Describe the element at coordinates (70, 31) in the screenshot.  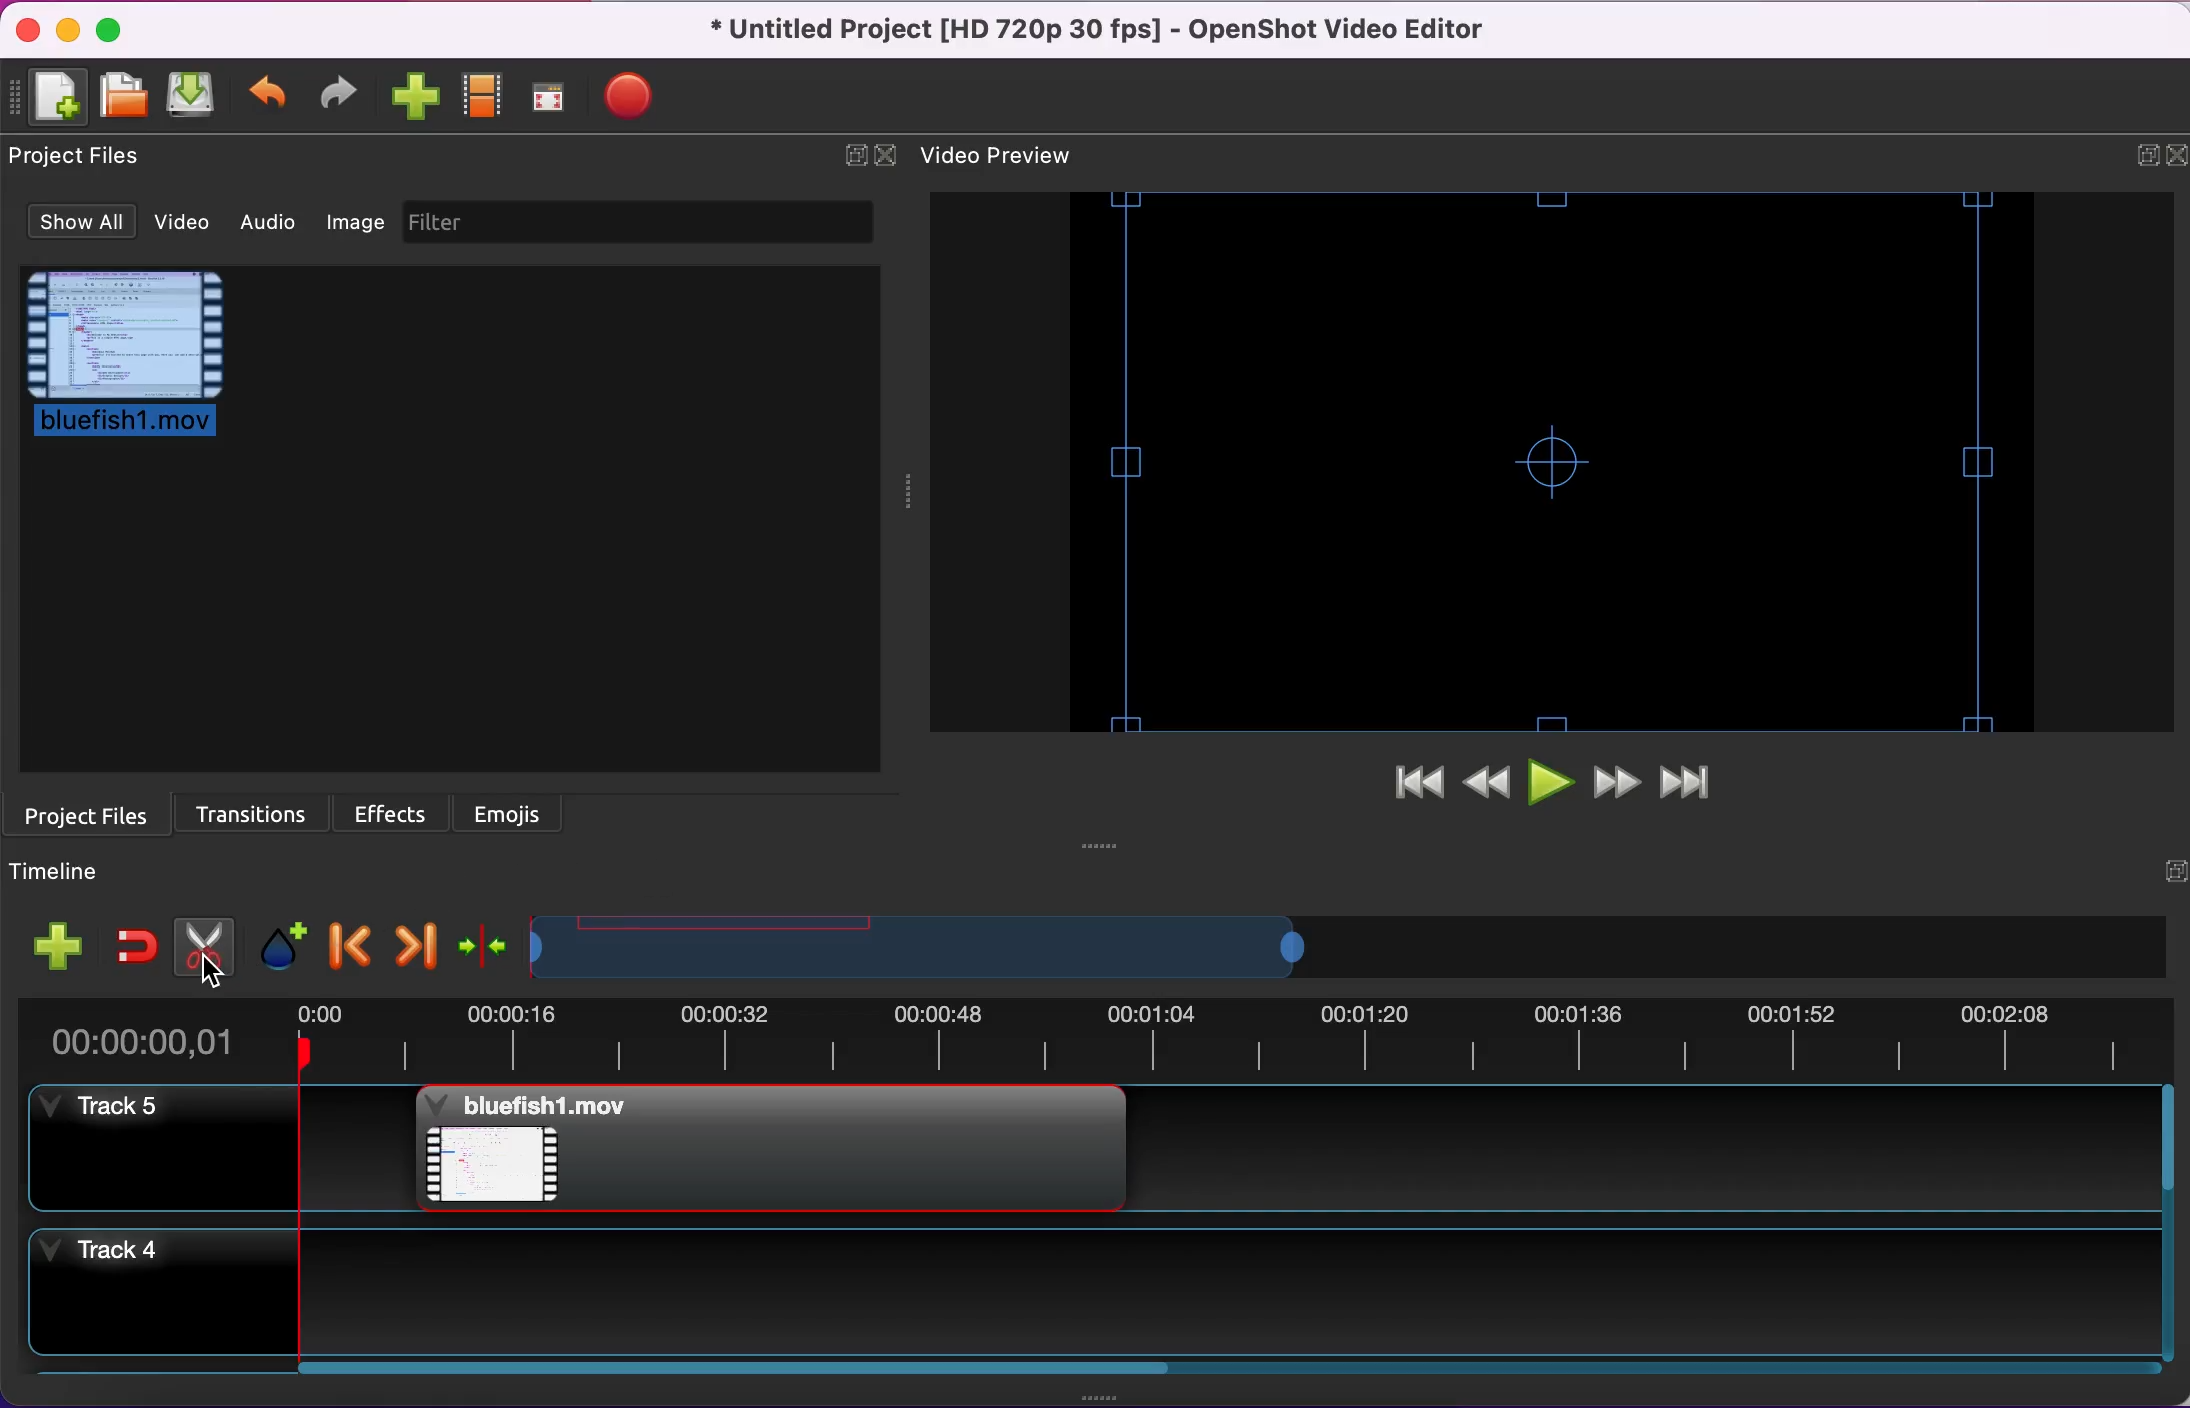
I see `minimize` at that location.